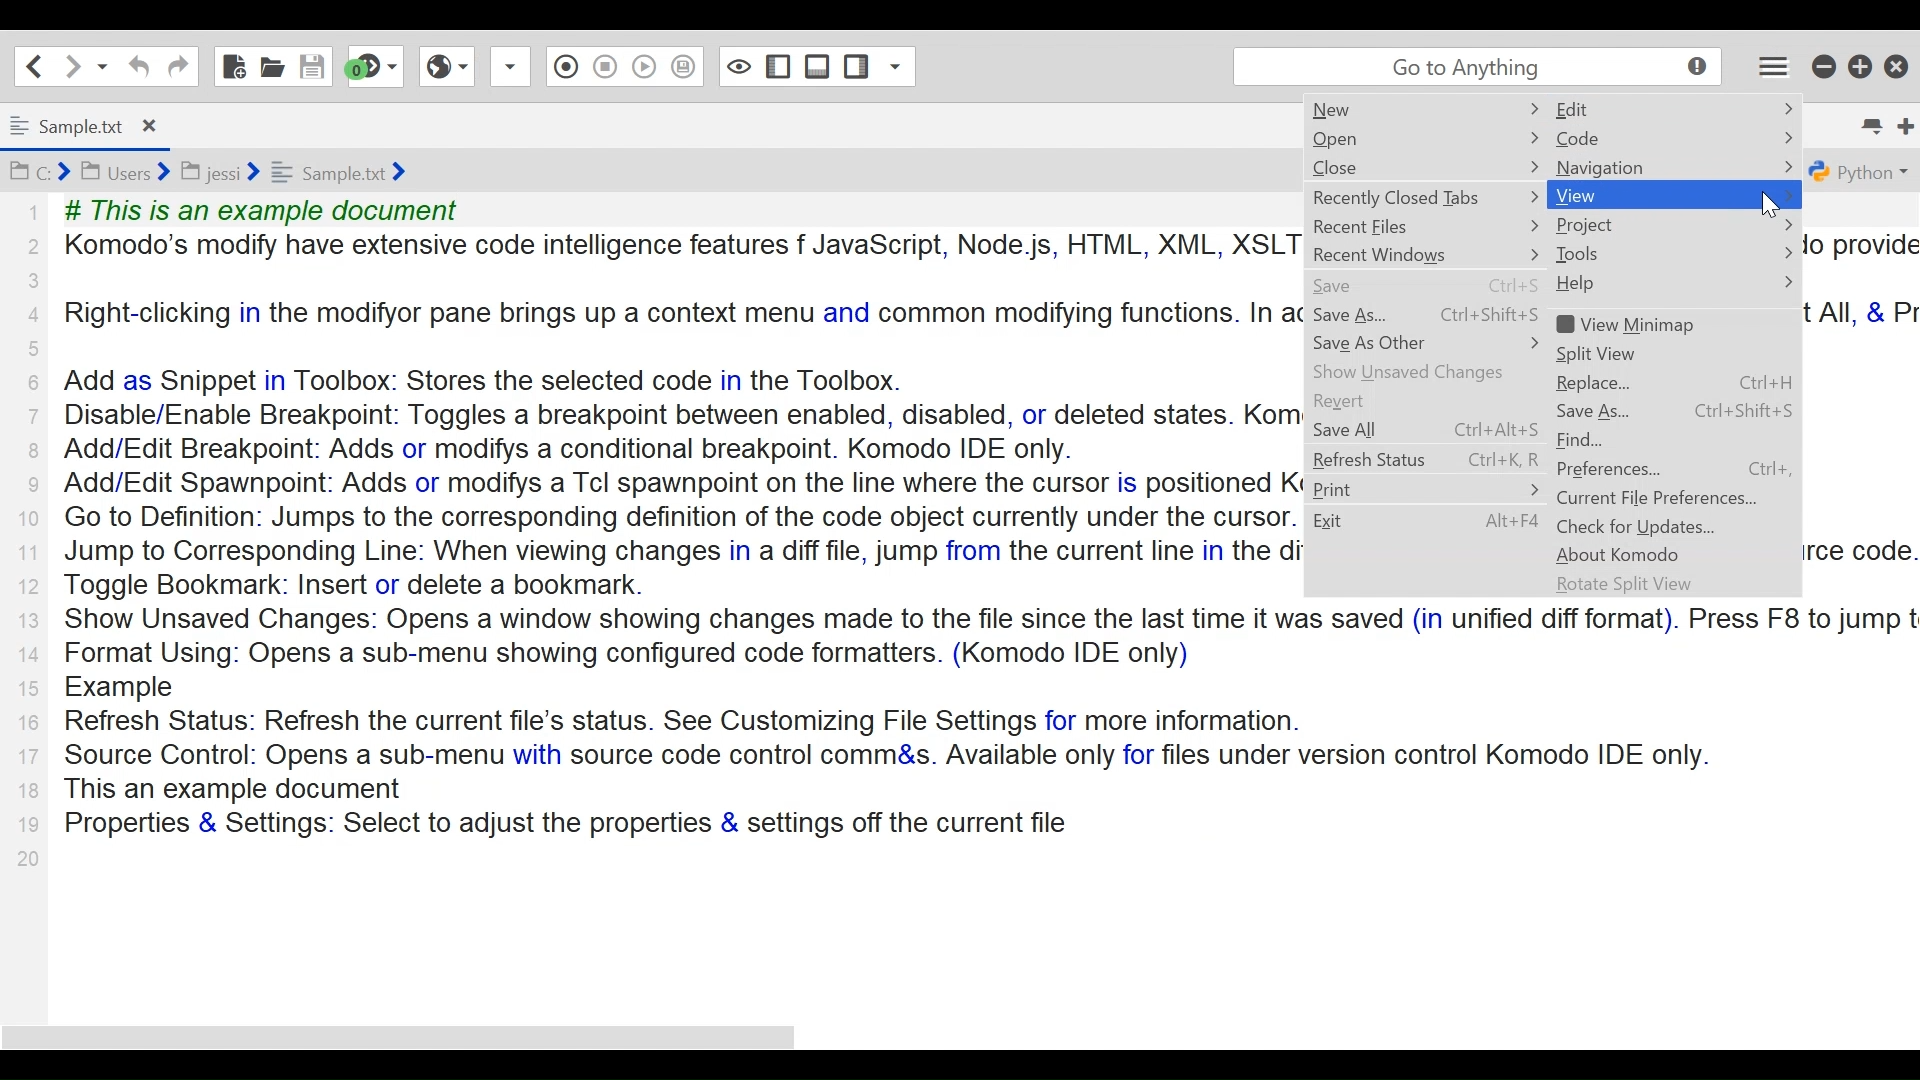  Describe the element at coordinates (242, 173) in the screenshot. I see `Bcd BI users Bjessi ¥ = Sampletxt` at that location.